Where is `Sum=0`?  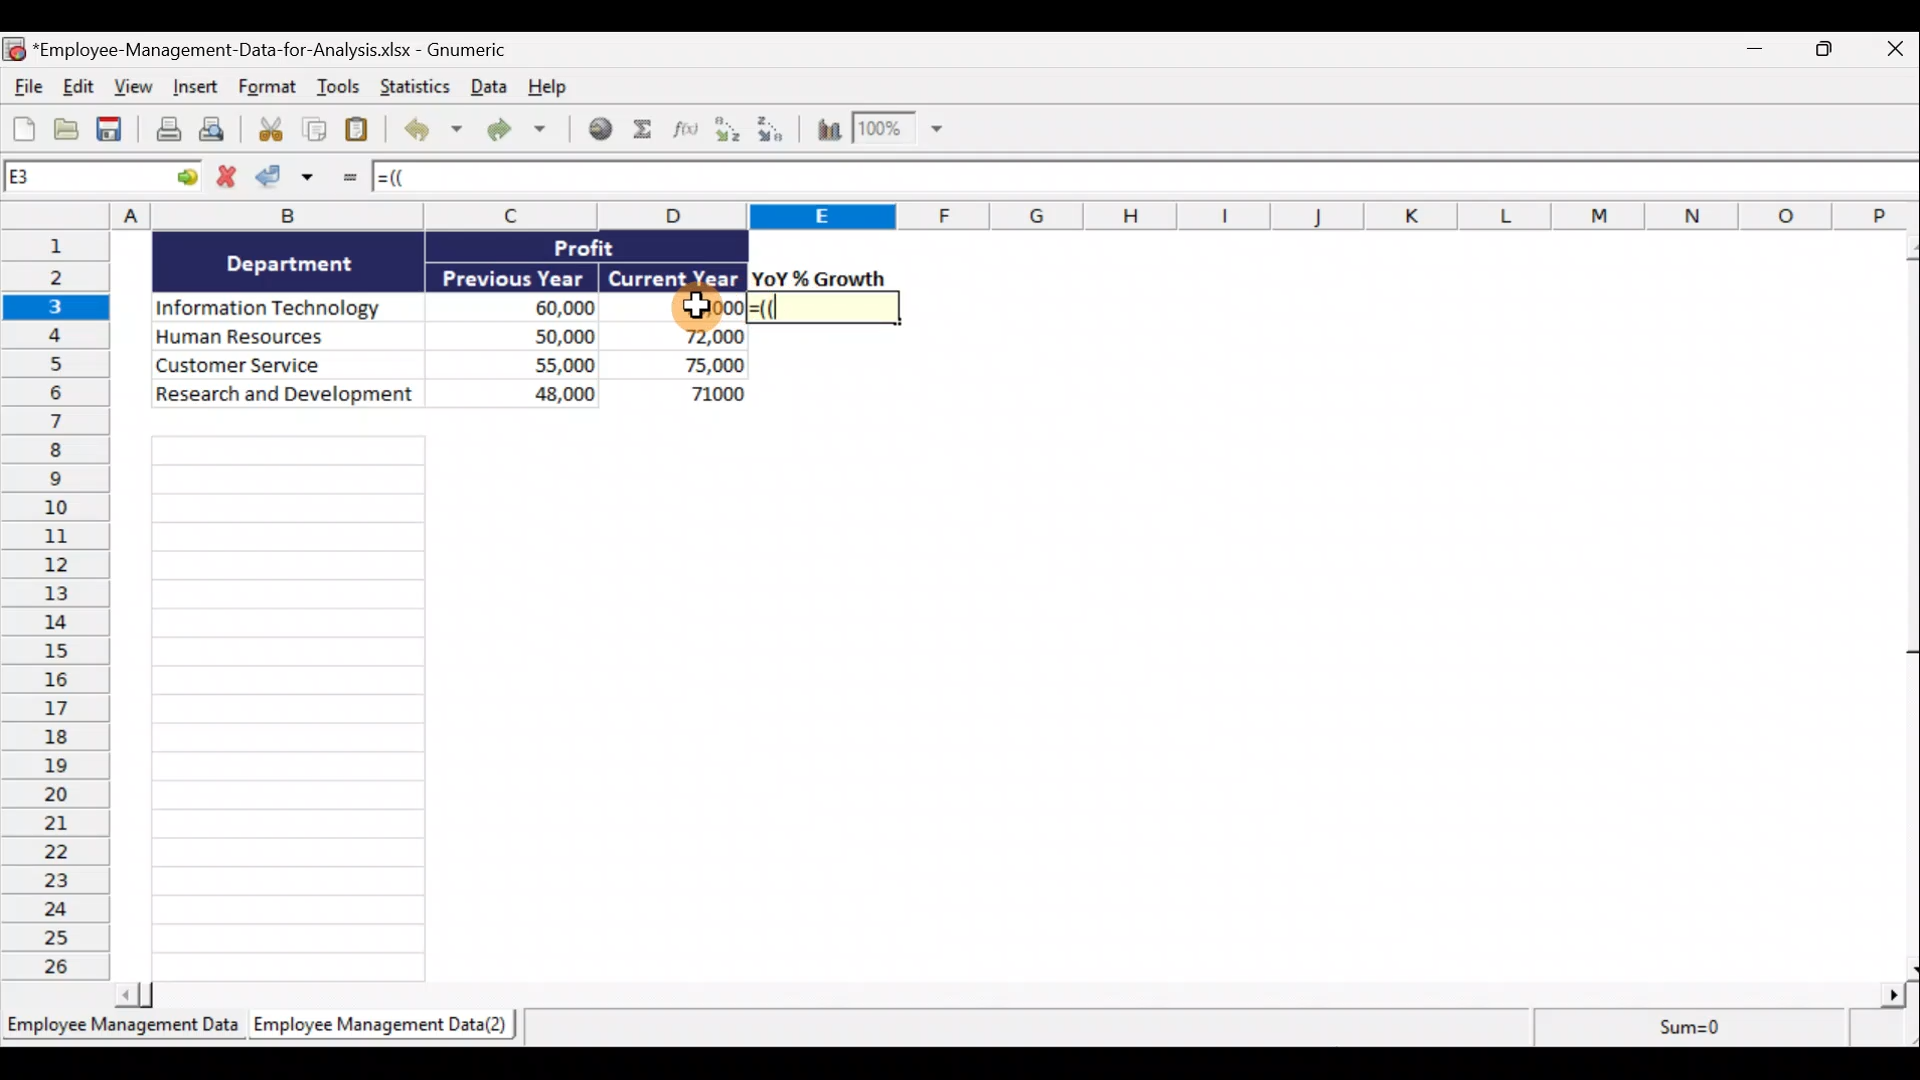
Sum=0 is located at coordinates (1724, 1030).